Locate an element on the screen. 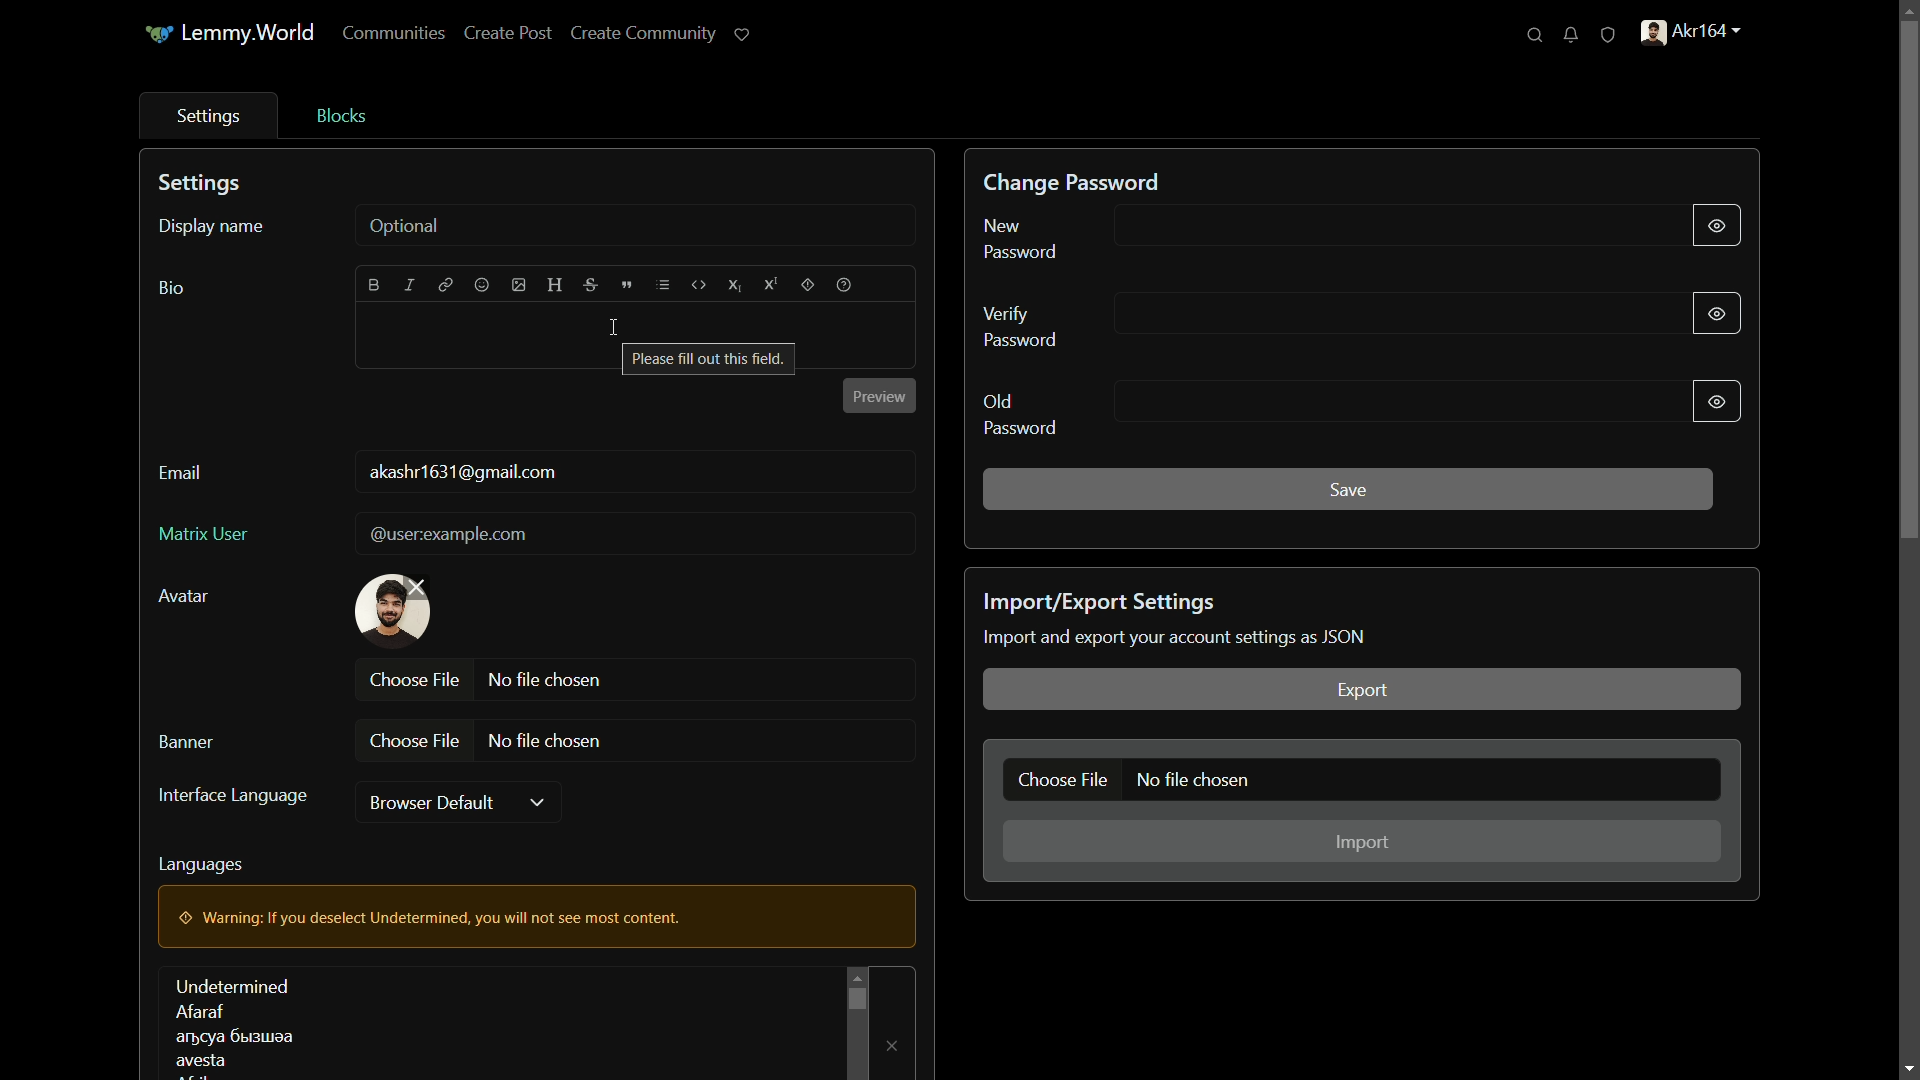  preview is located at coordinates (880, 396).